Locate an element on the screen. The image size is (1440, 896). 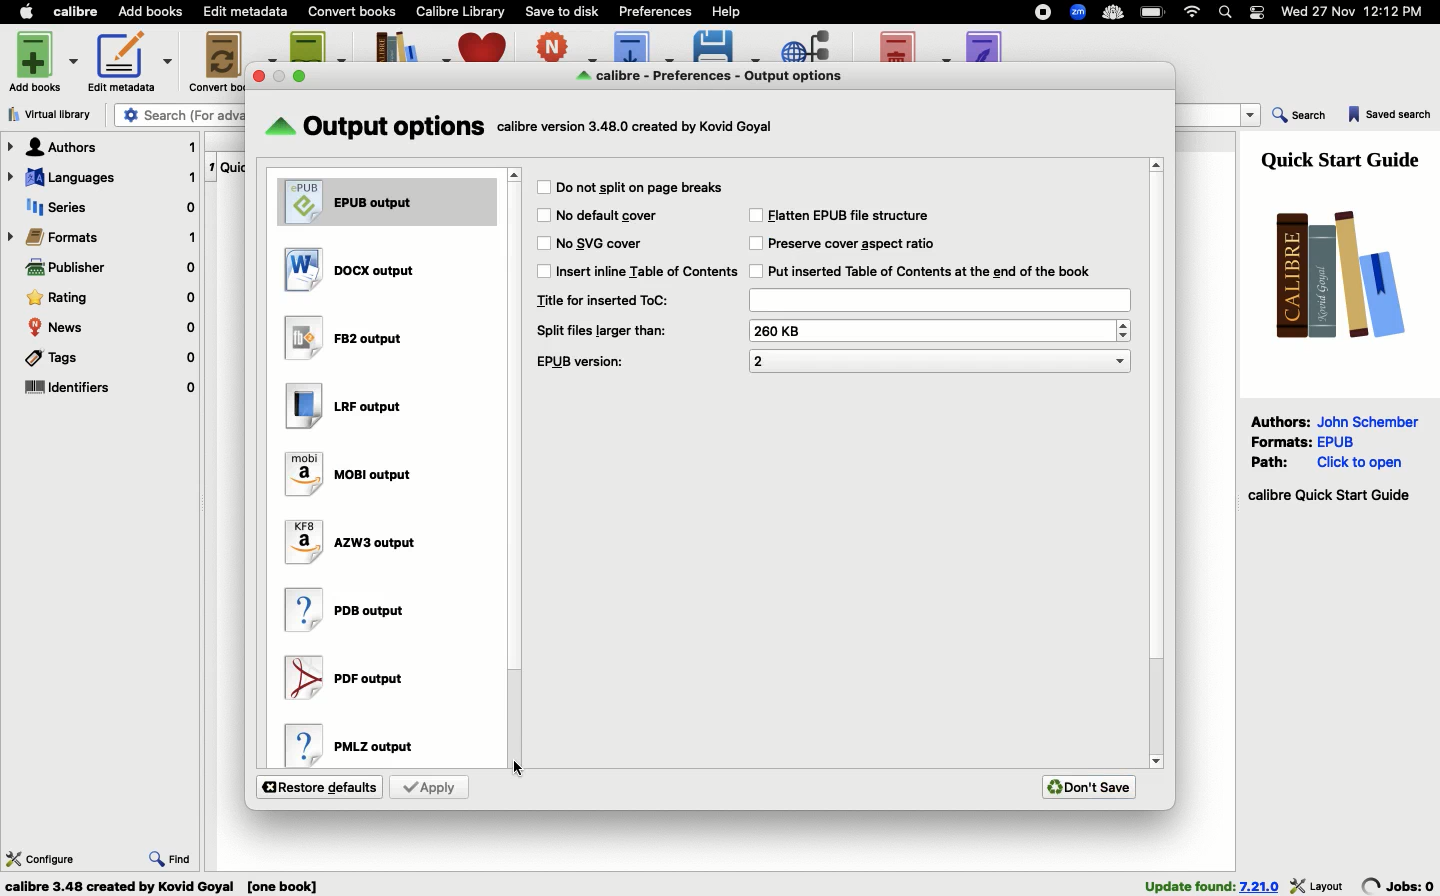
Preferences is located at coordinates (657, 10).